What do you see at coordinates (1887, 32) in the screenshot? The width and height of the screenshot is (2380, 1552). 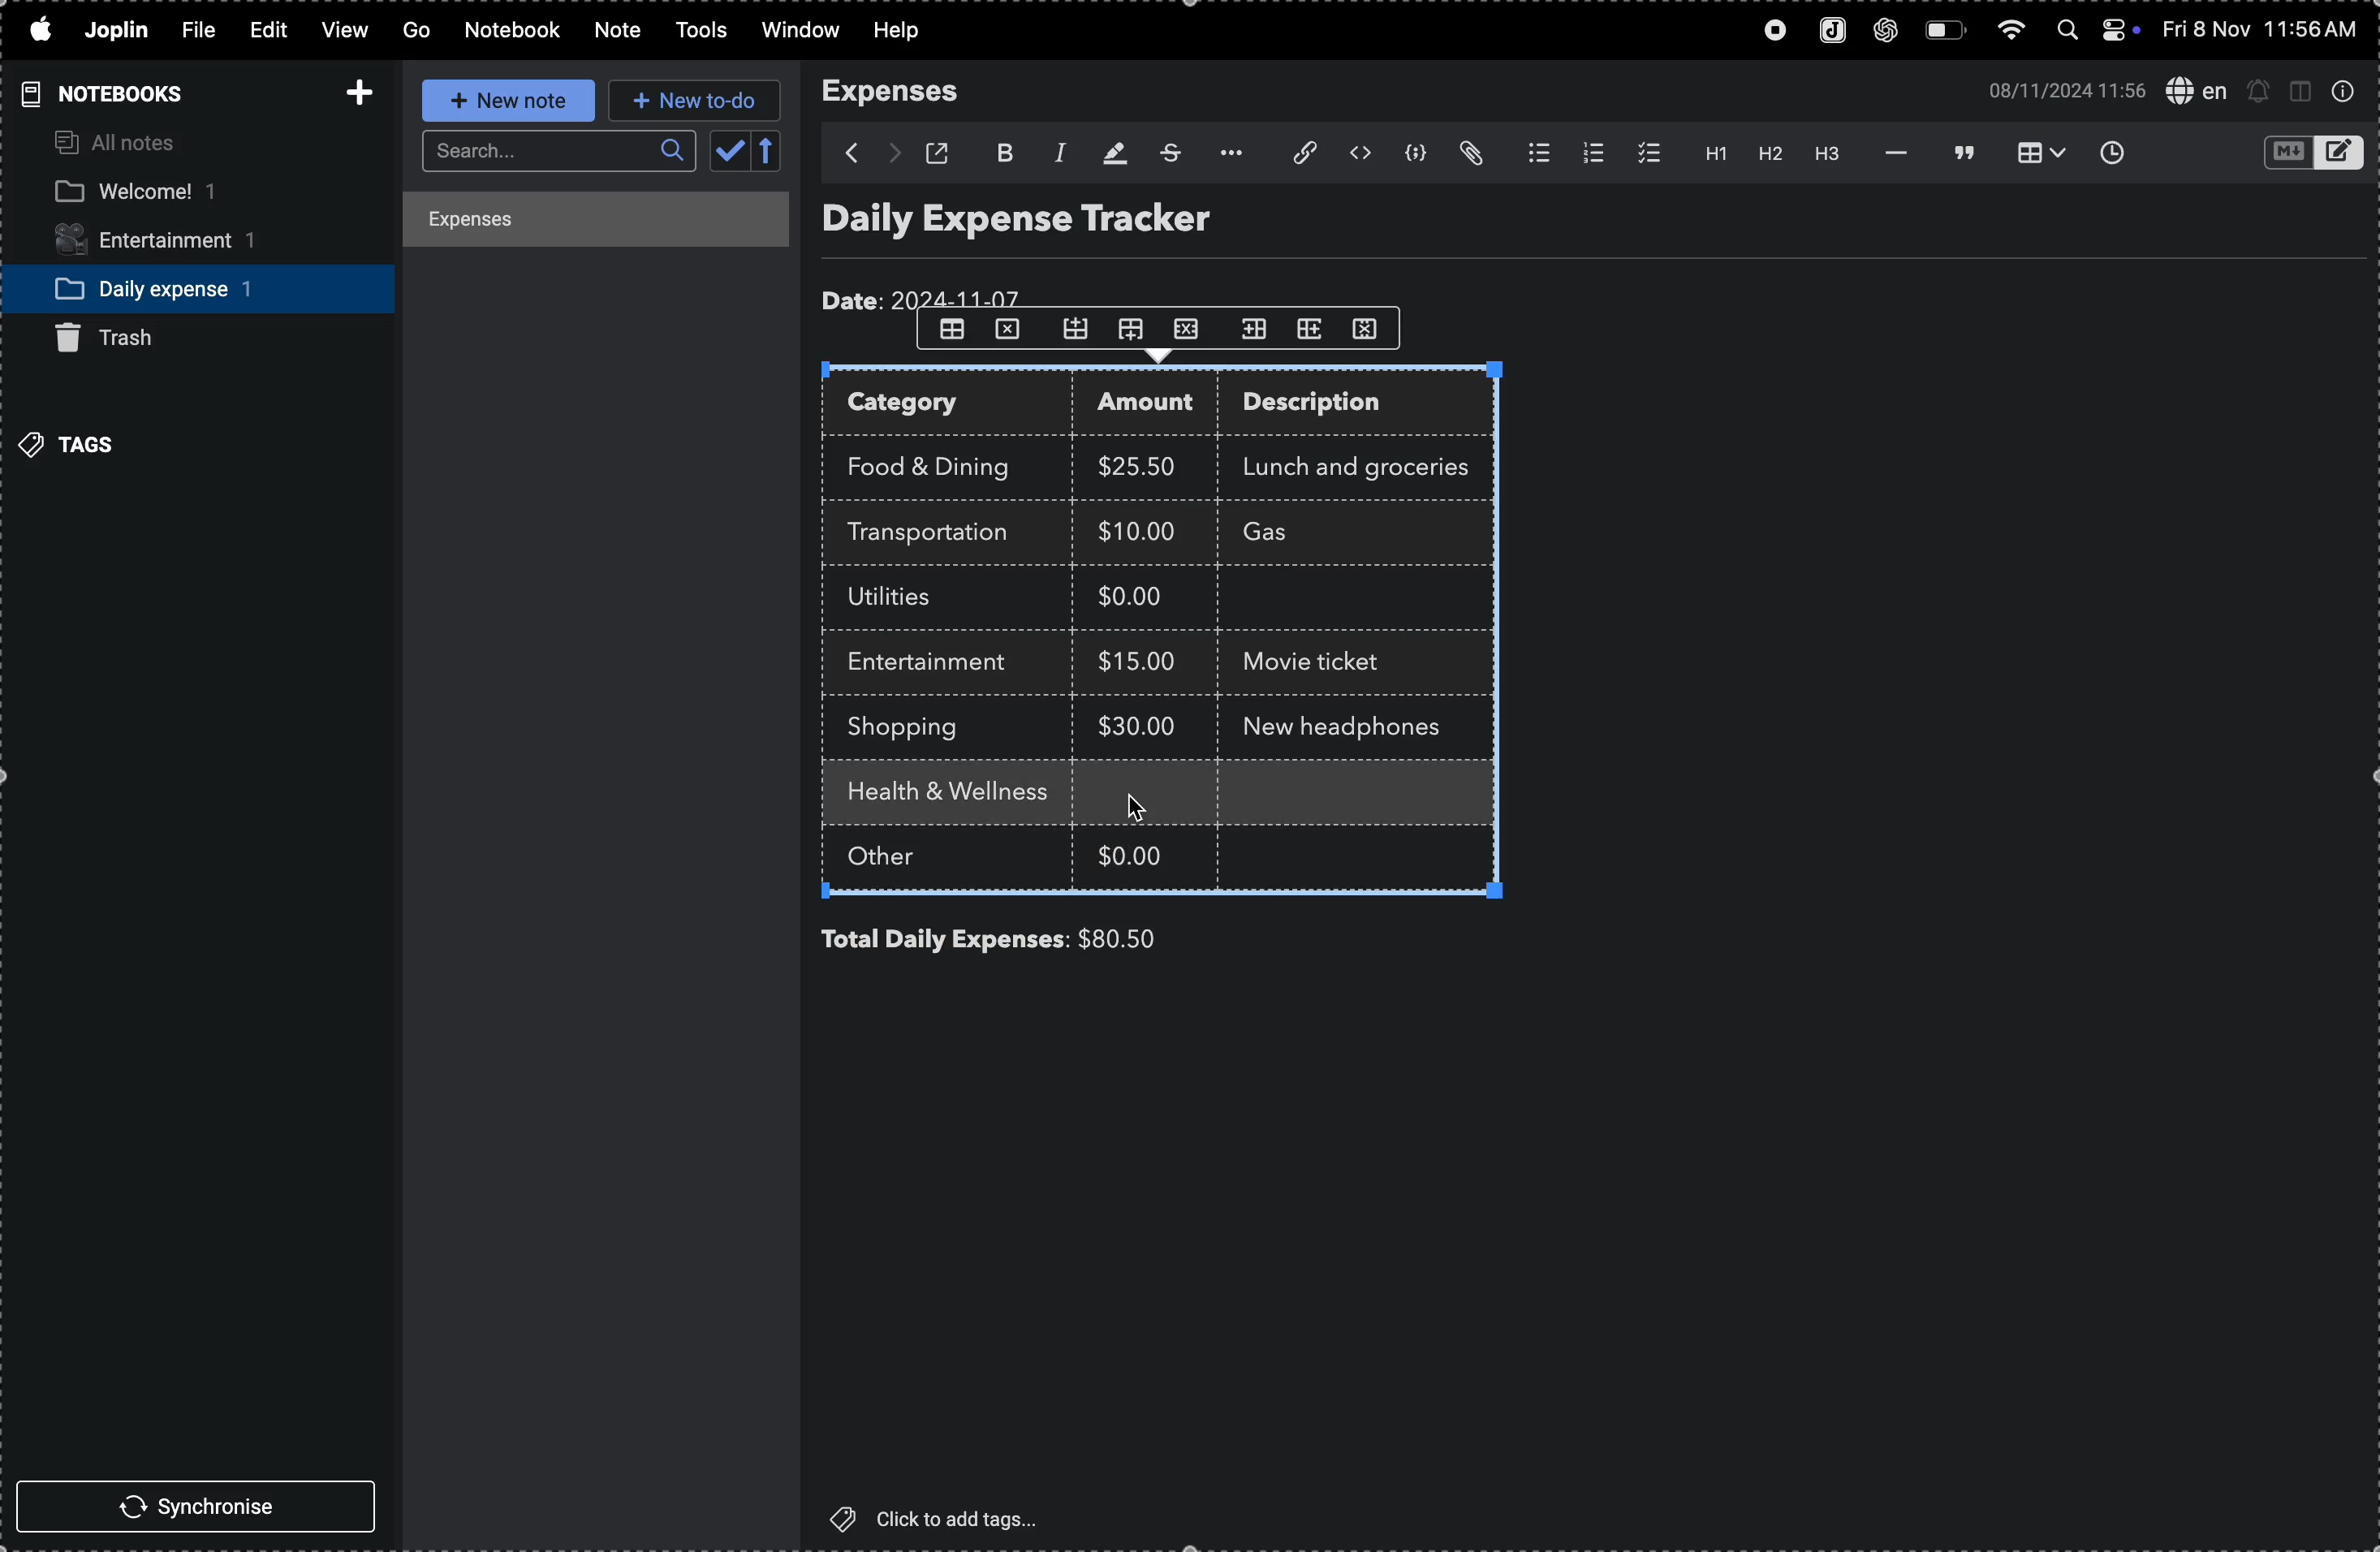 I see `chatgpt` at bounding box center [1887, 32].